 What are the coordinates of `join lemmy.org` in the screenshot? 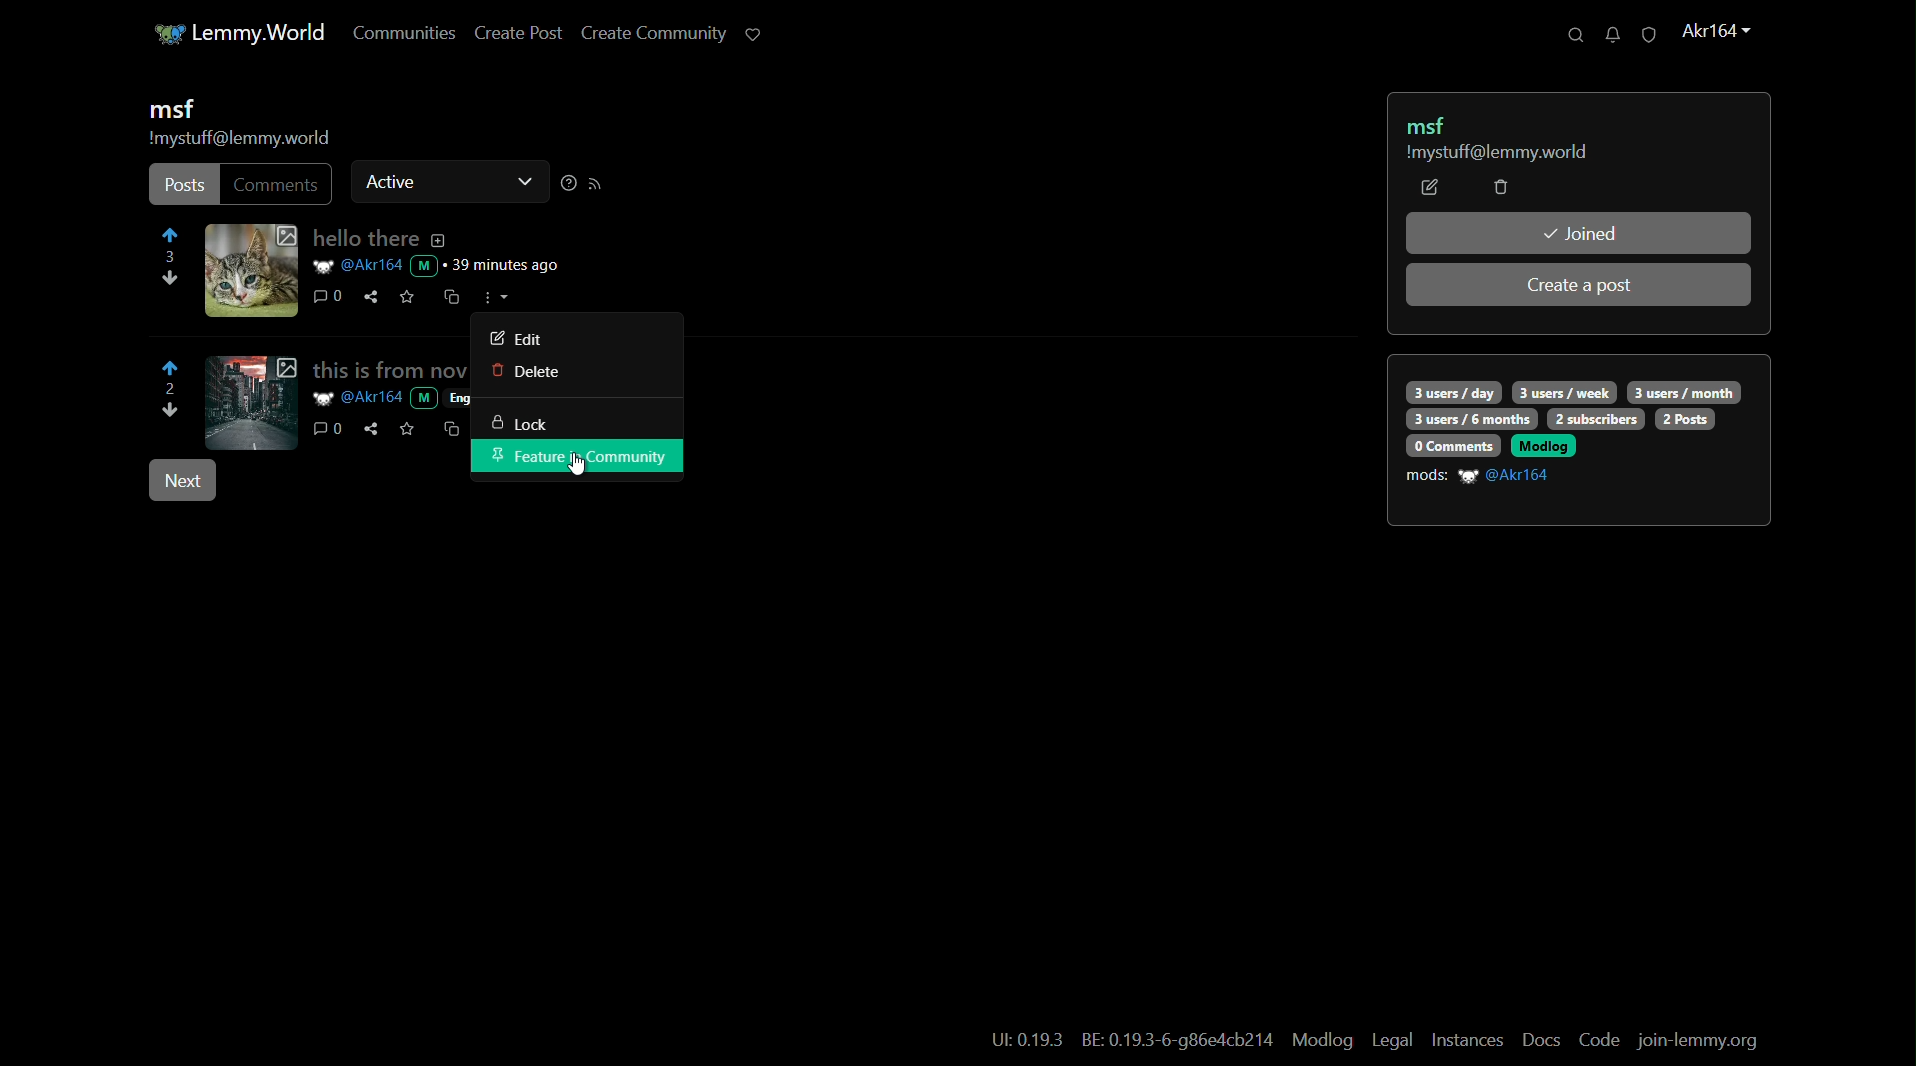 It's located at (1700, 1042).